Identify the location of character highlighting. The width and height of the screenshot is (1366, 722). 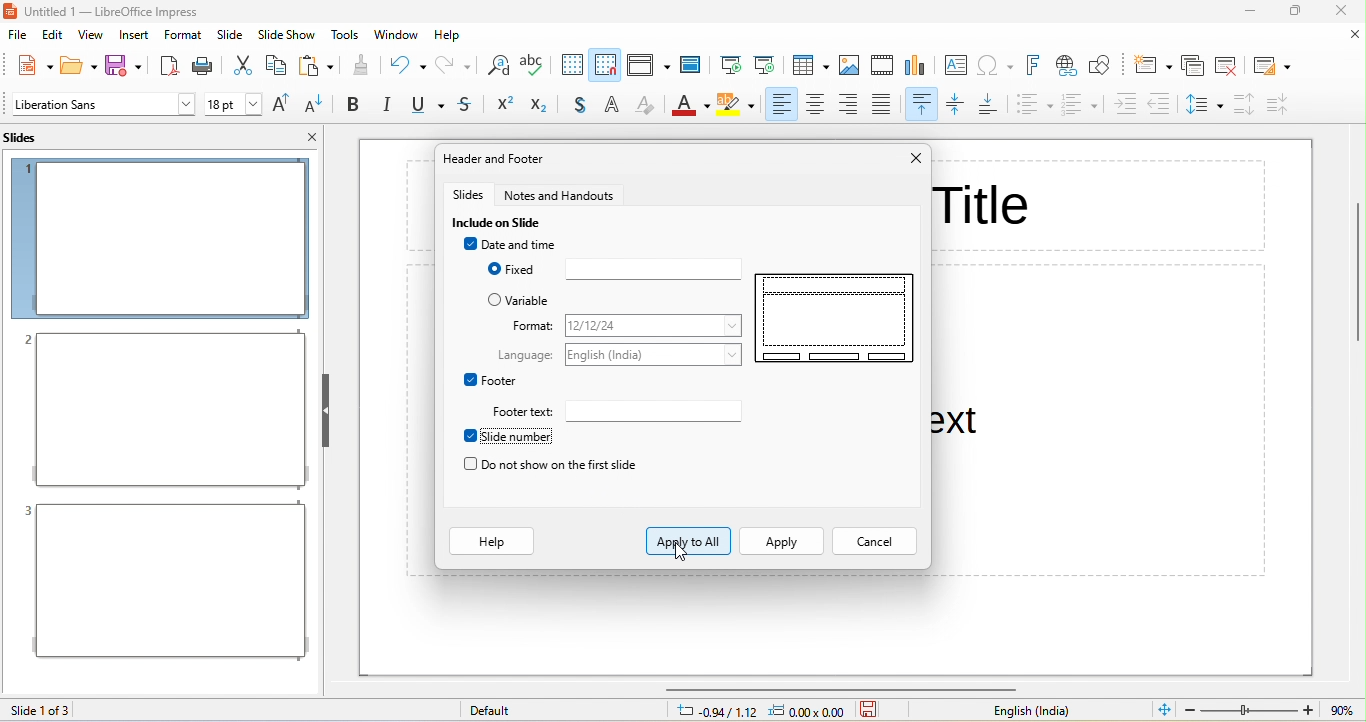
(736, 107).